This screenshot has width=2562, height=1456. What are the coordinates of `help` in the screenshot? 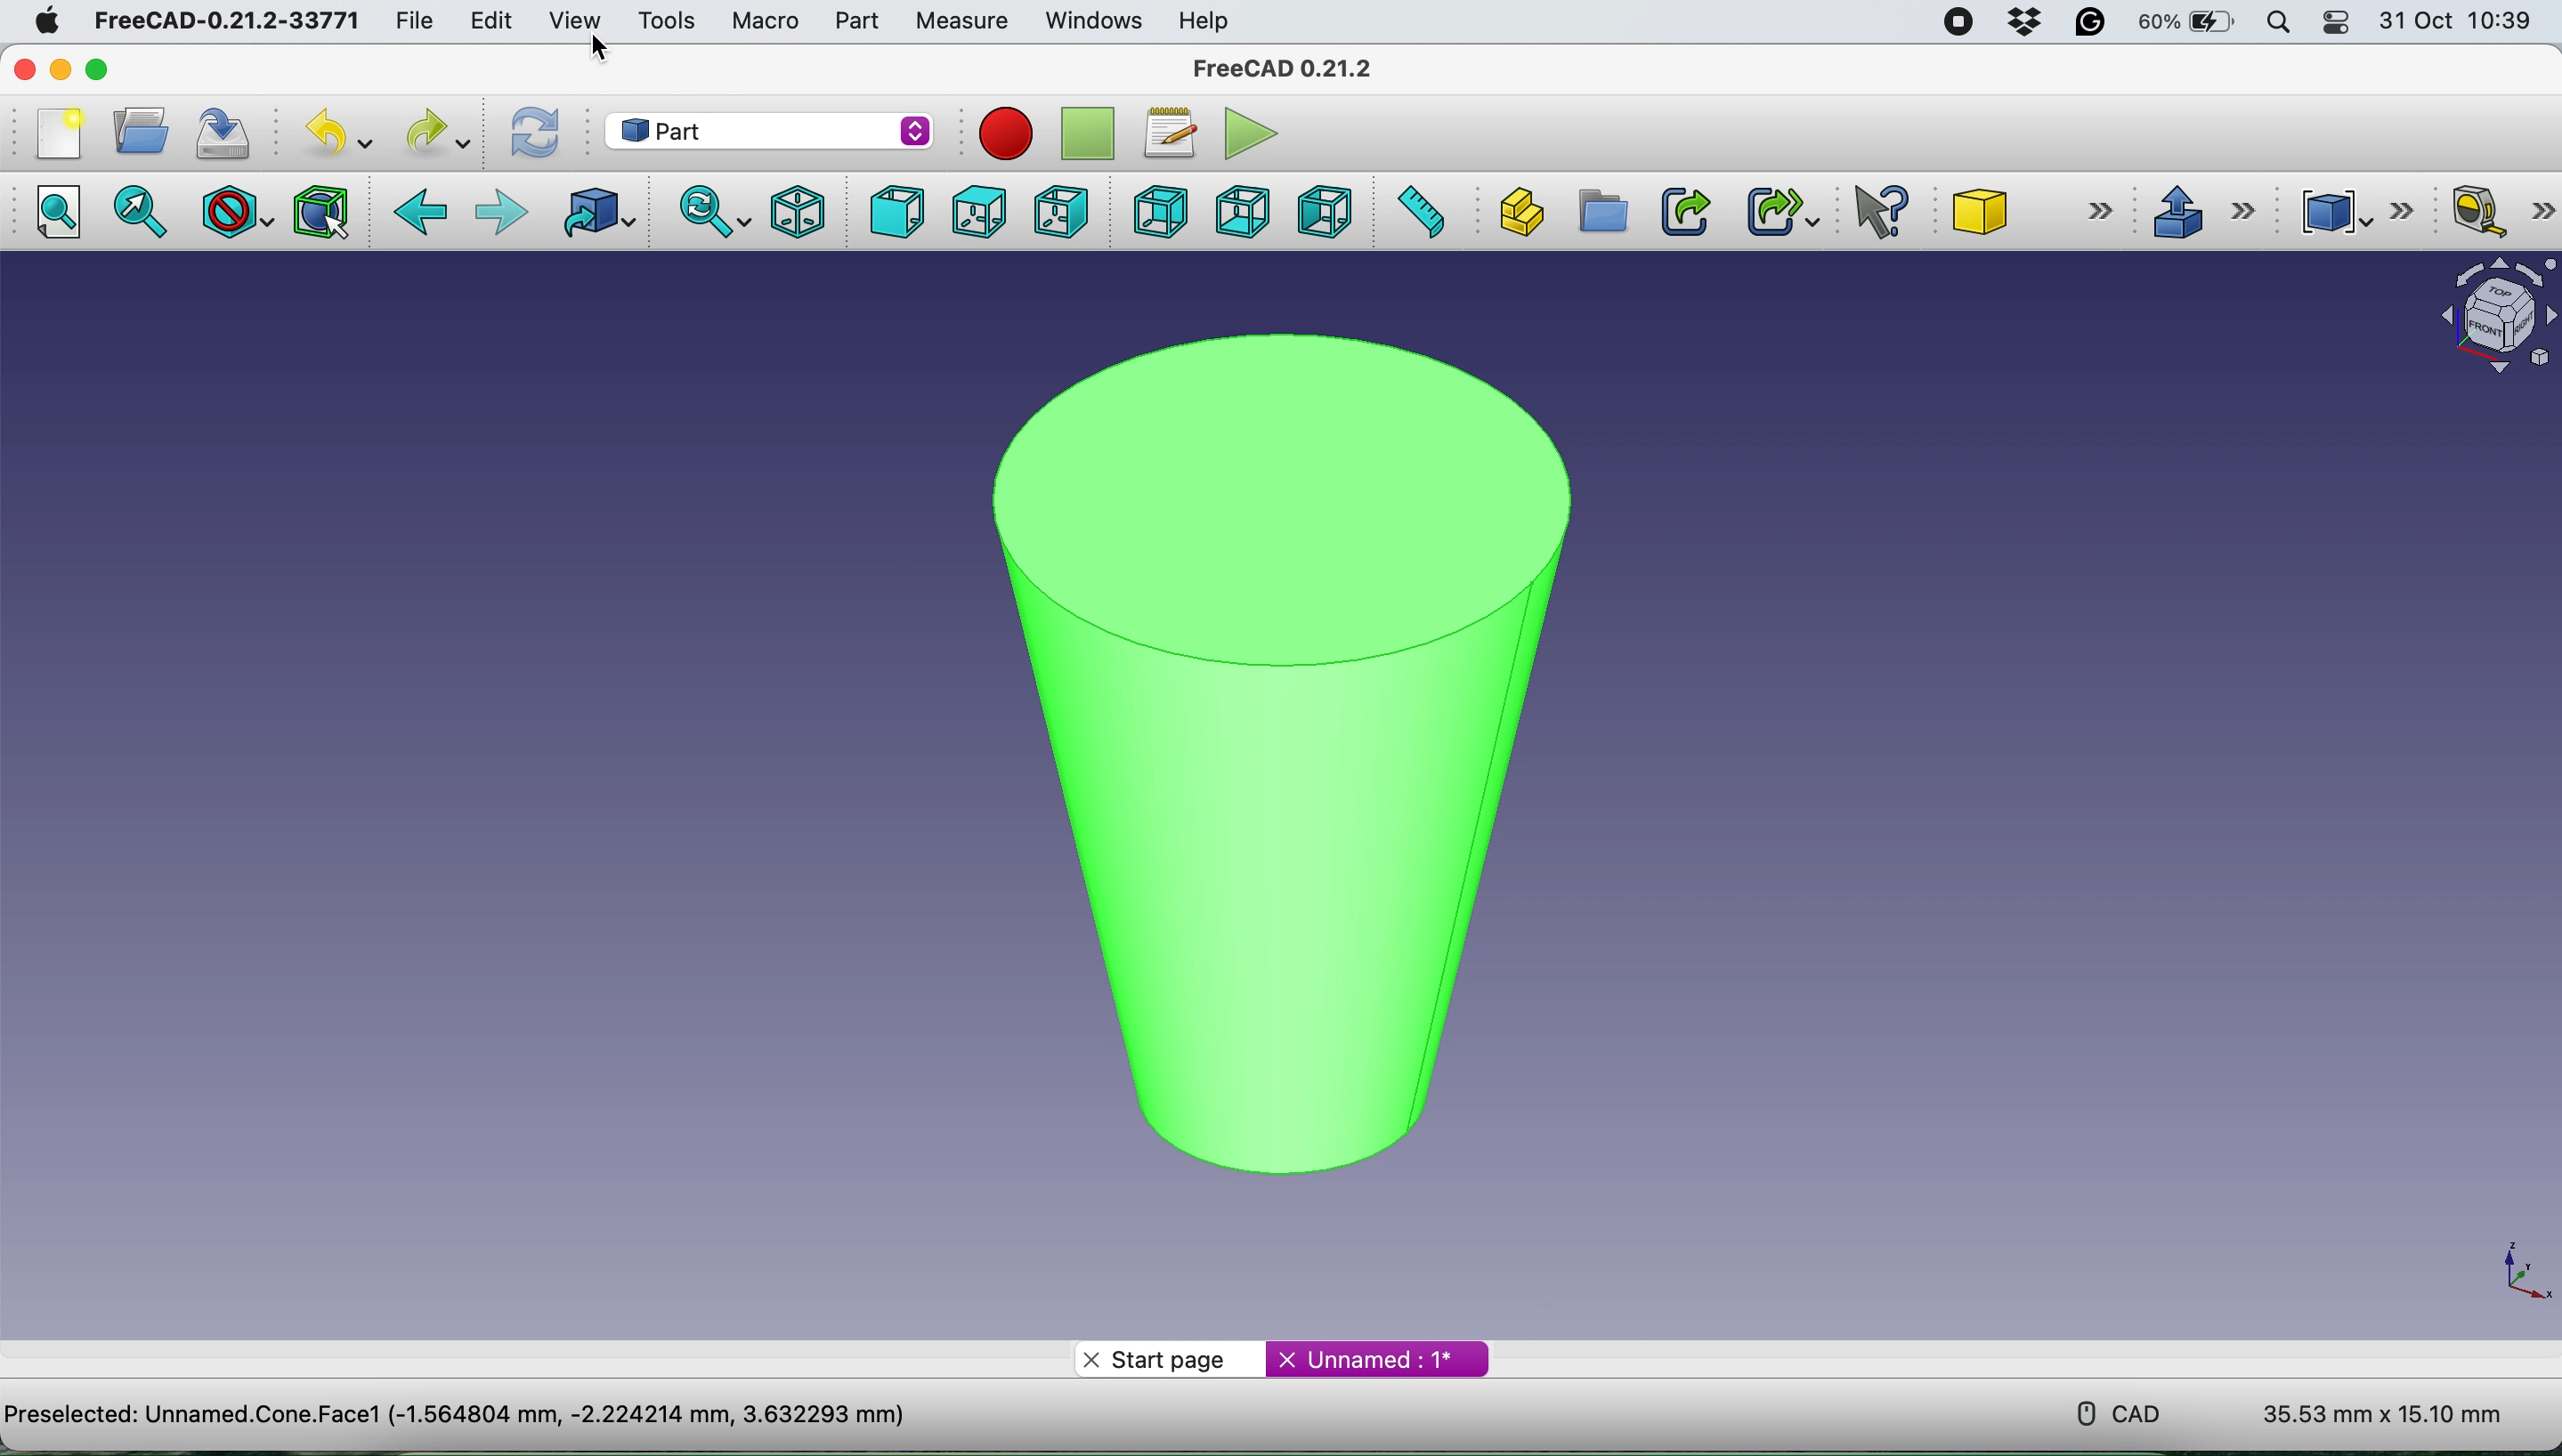 It's located at (1205, 20).